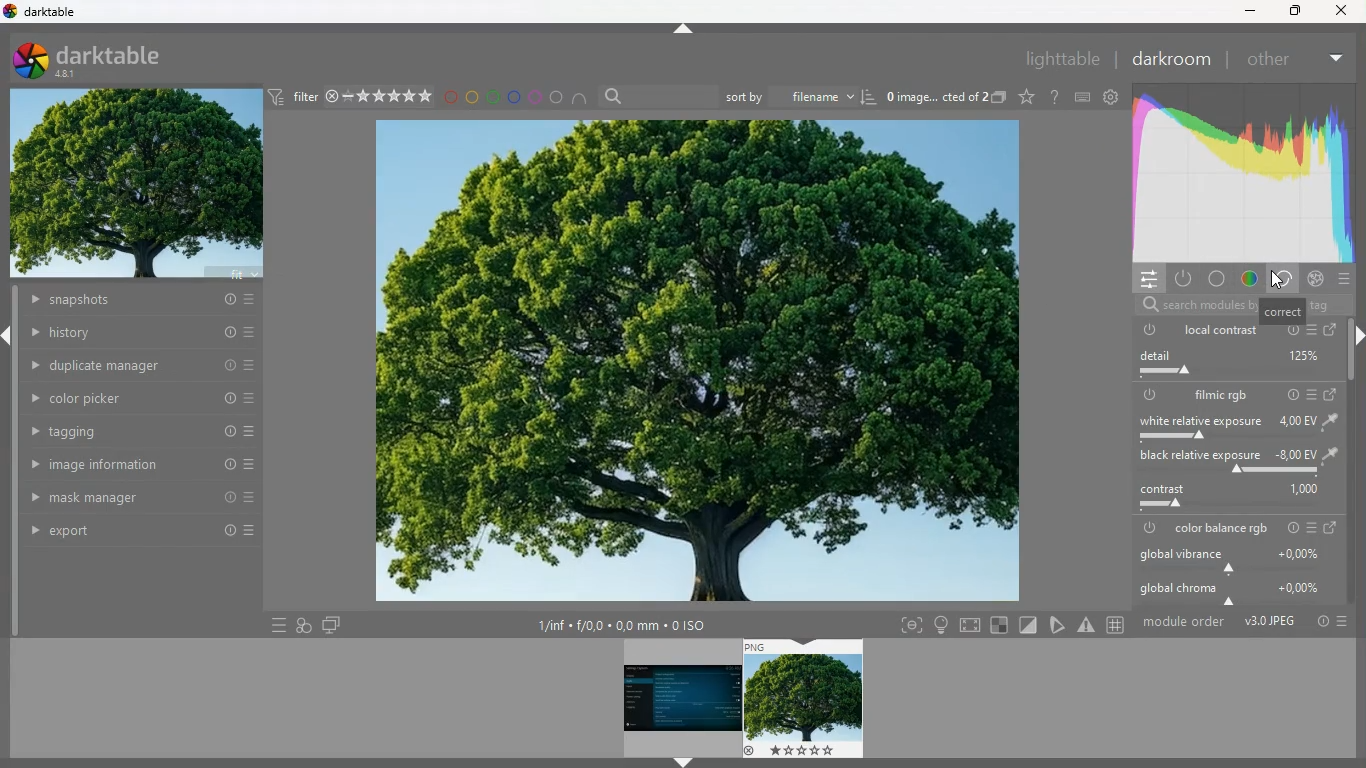 The image size is (1366, 768). Describe the element at coordinates (1288, 331) in the screenshot. I see `info` at that location.